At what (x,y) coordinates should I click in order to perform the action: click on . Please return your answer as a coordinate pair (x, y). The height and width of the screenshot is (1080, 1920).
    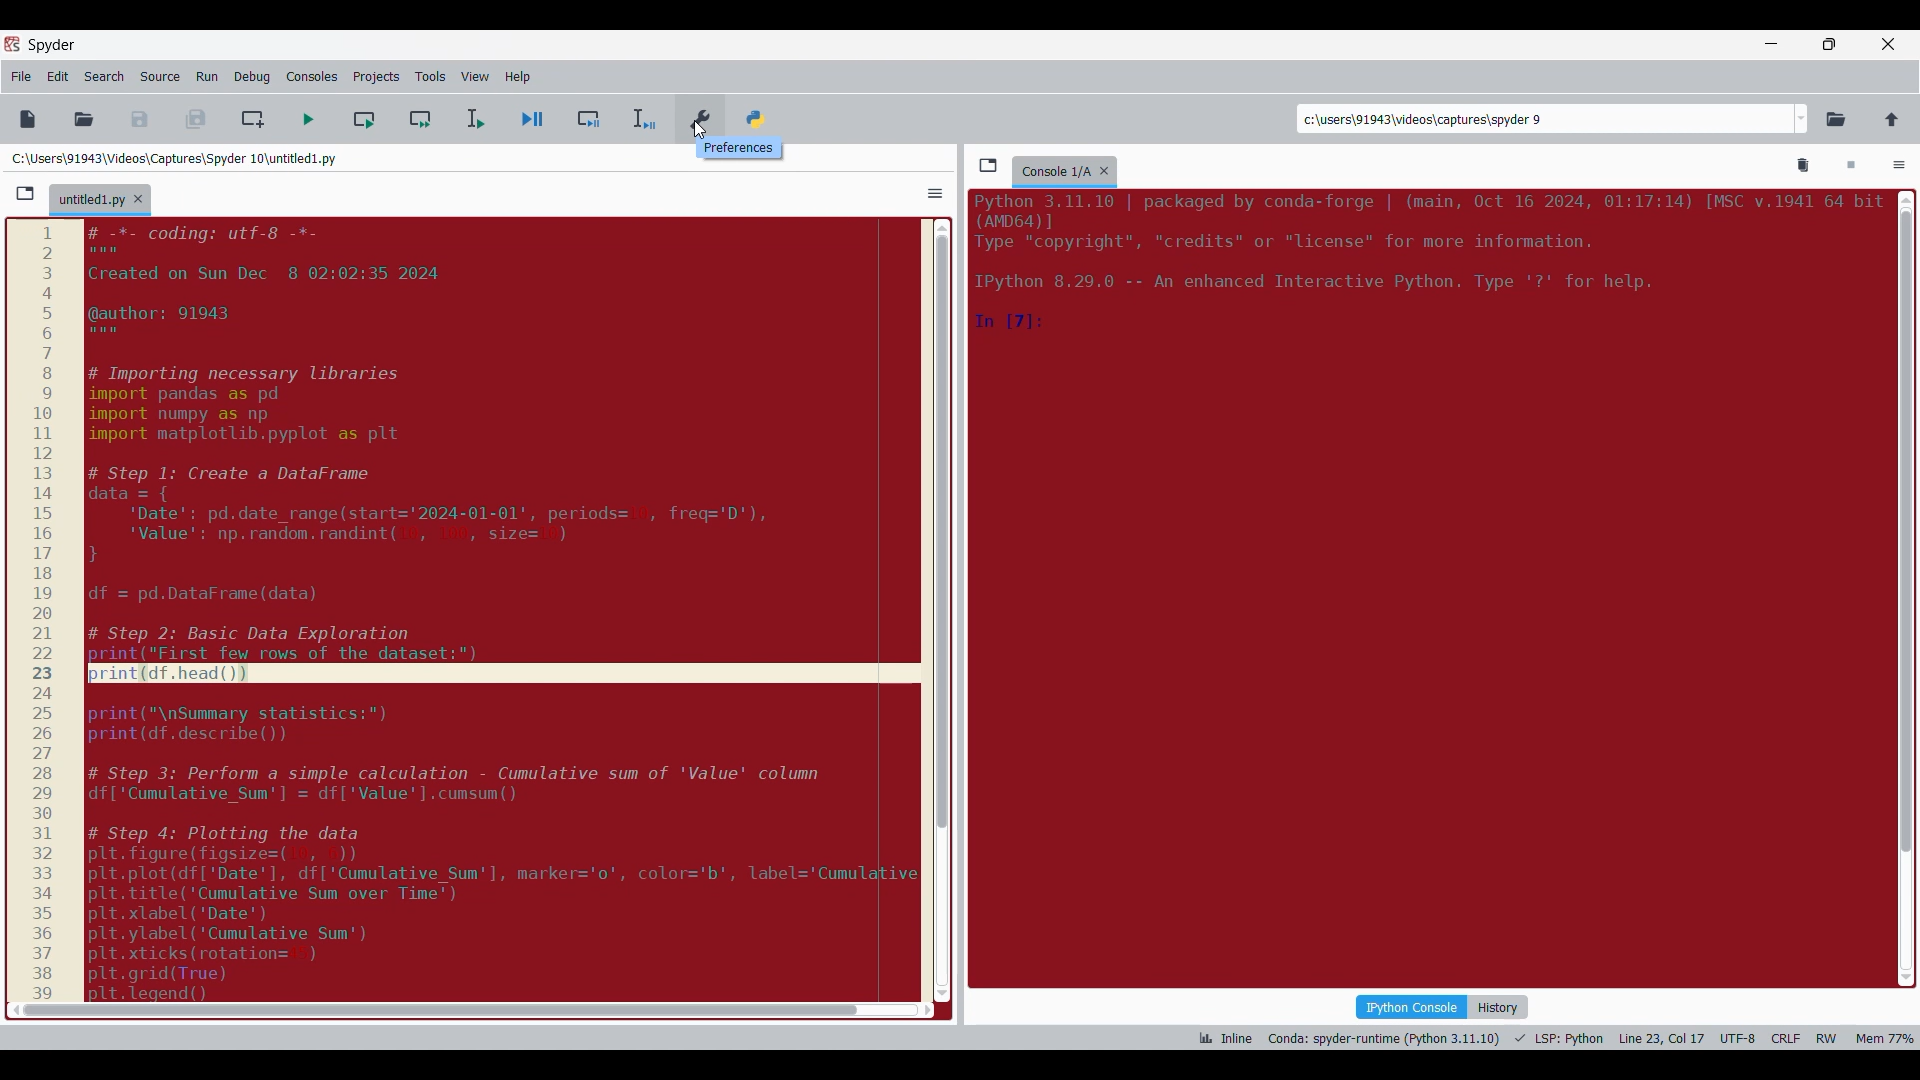
    Looking at the image, I should click on (698, 135).